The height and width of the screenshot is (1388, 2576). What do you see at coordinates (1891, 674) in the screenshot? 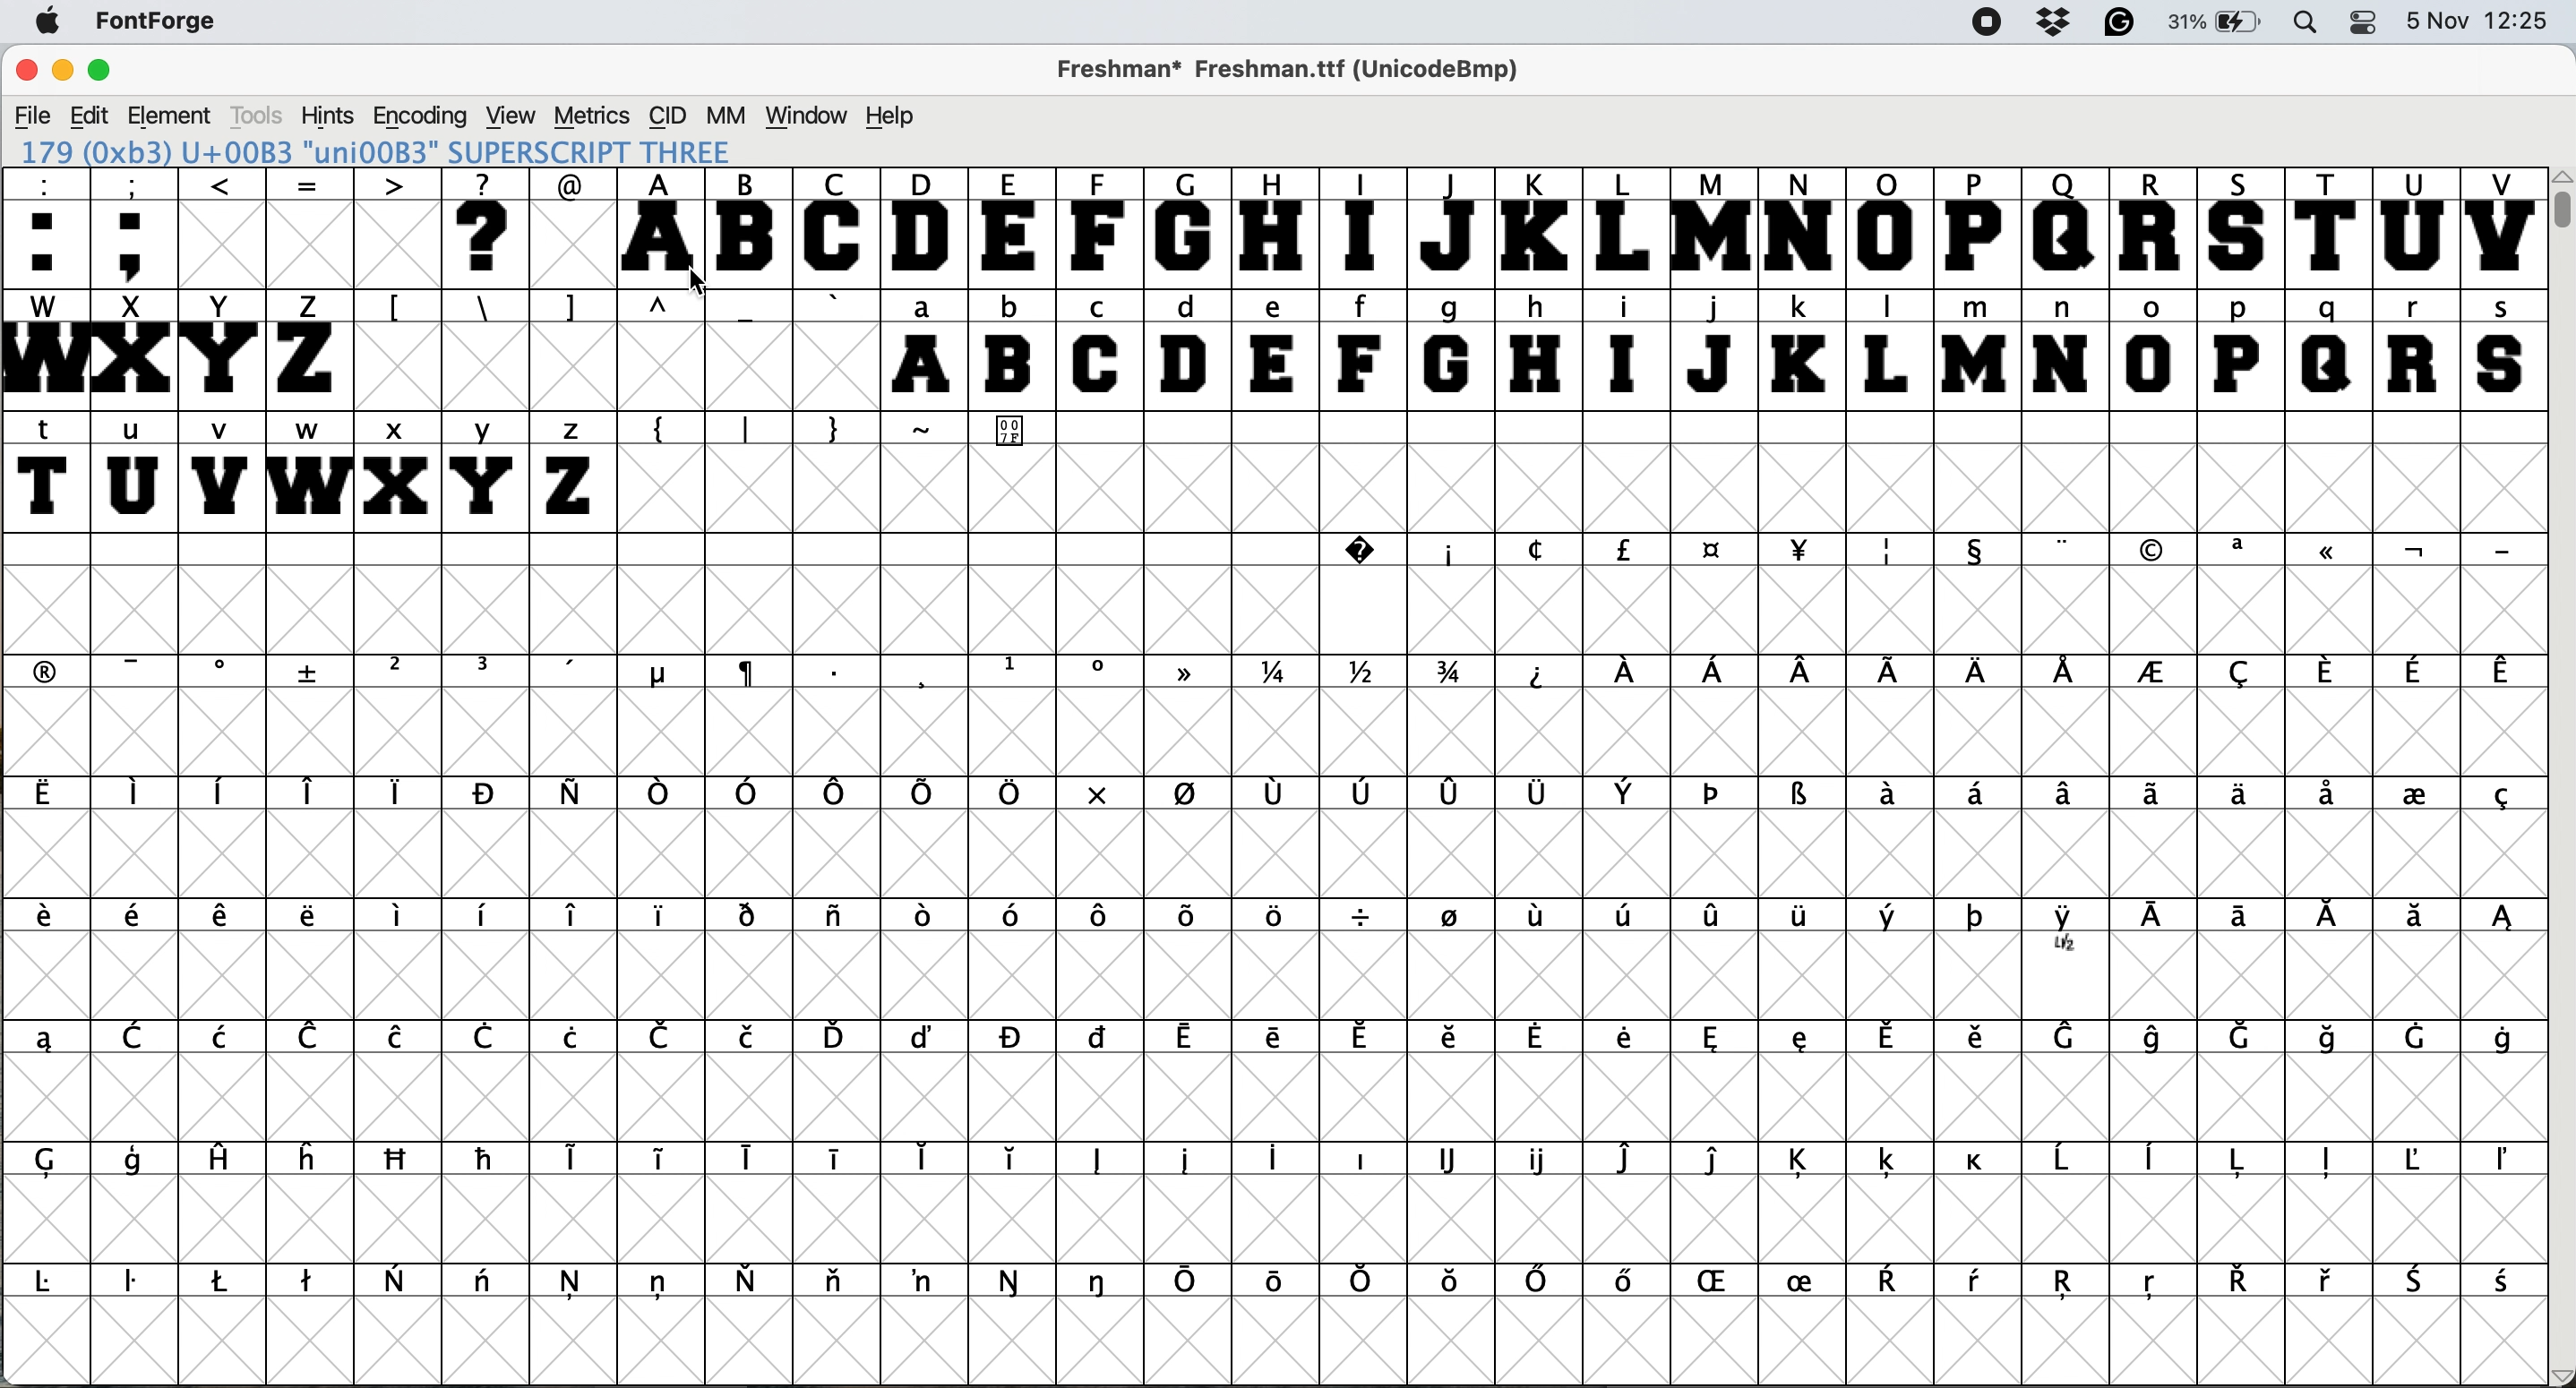
I see `symbol` at bounding box center [1891, 674].